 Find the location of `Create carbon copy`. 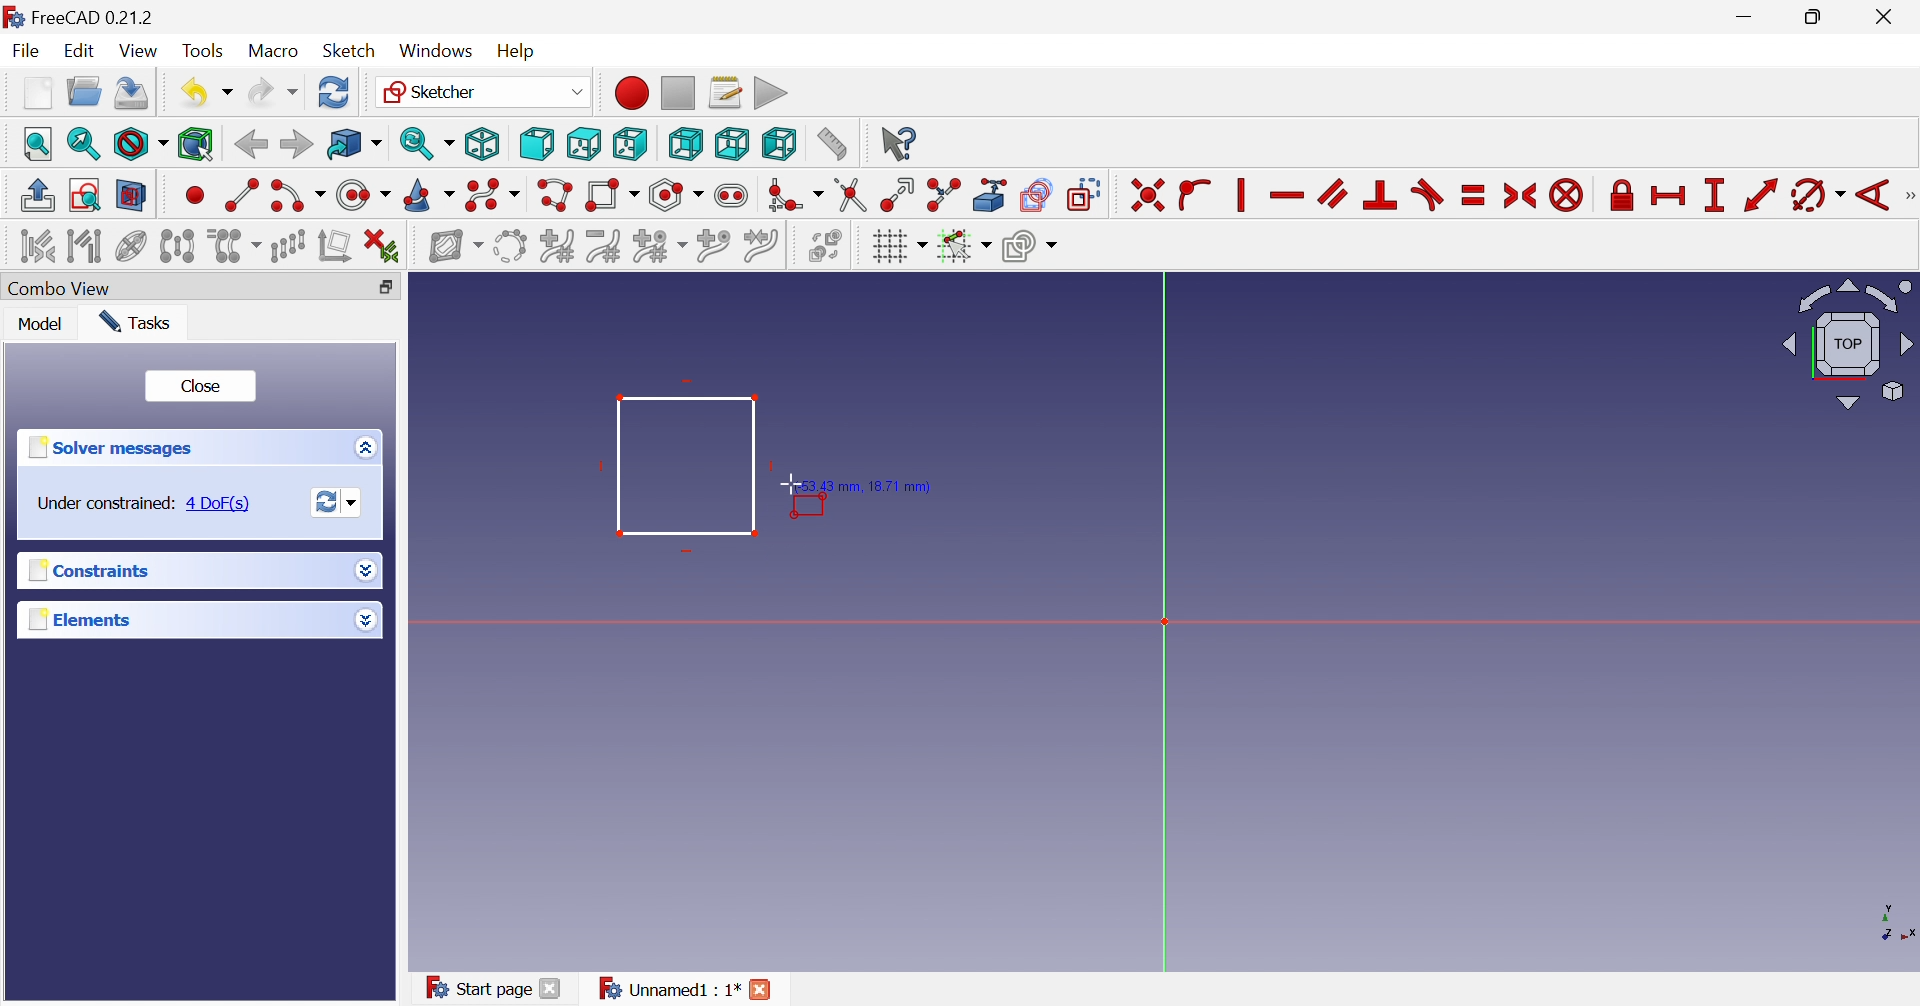

Create carbon copy is located at coordinates (1036, 194).